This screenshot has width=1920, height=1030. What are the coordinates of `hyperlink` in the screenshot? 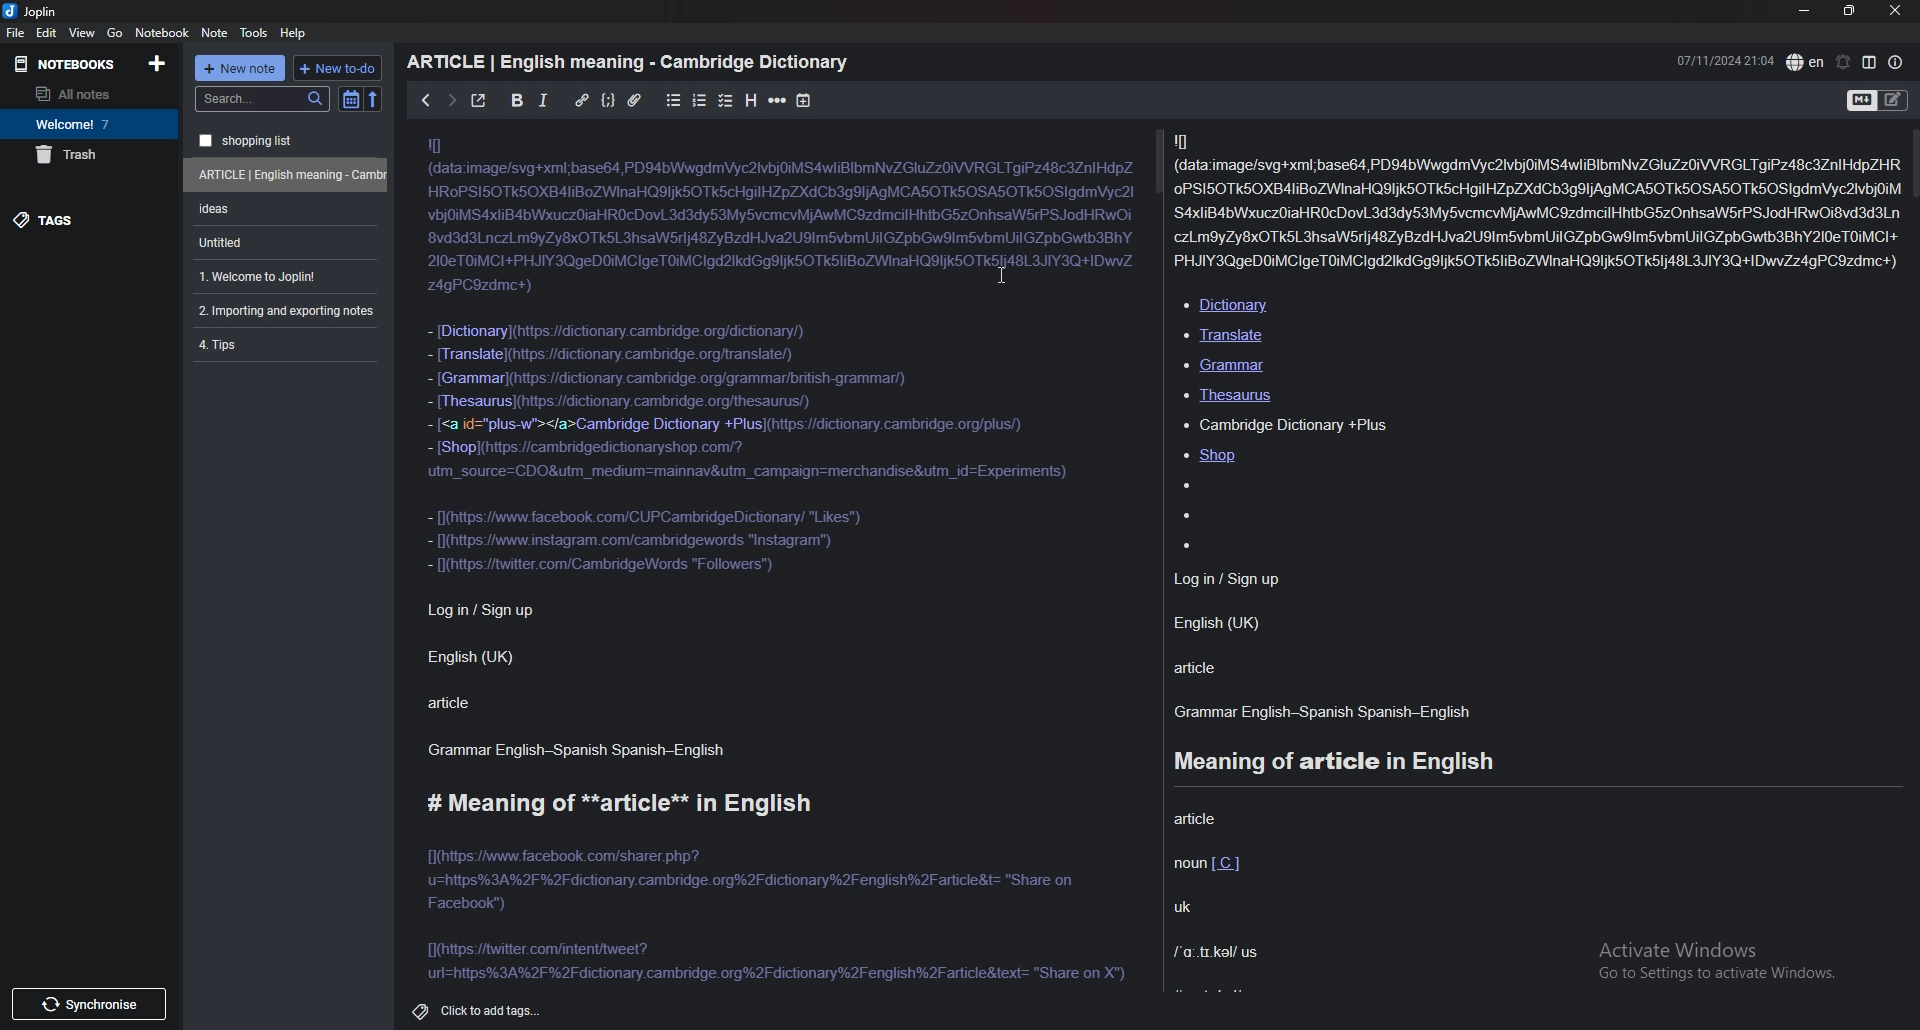 It's located at (582, 101).